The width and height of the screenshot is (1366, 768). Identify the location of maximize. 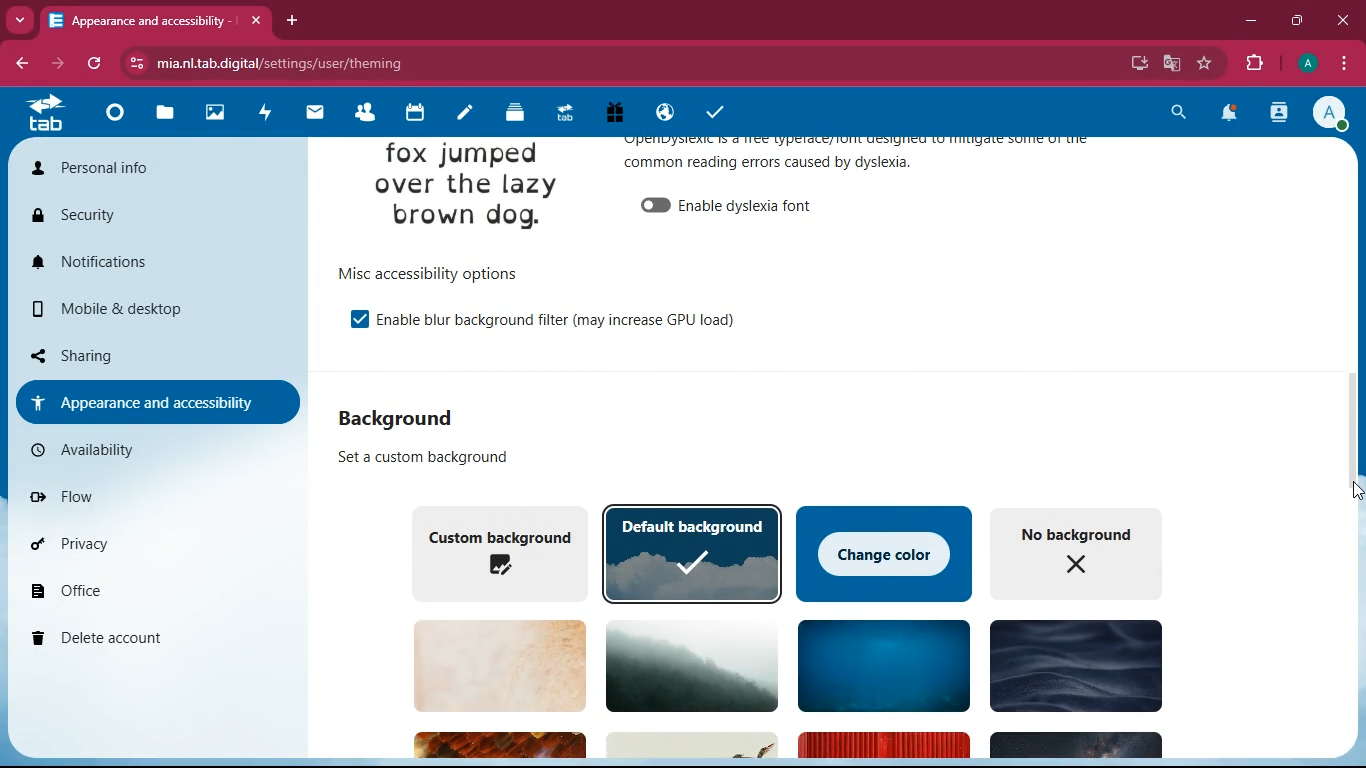
(1295, 21).